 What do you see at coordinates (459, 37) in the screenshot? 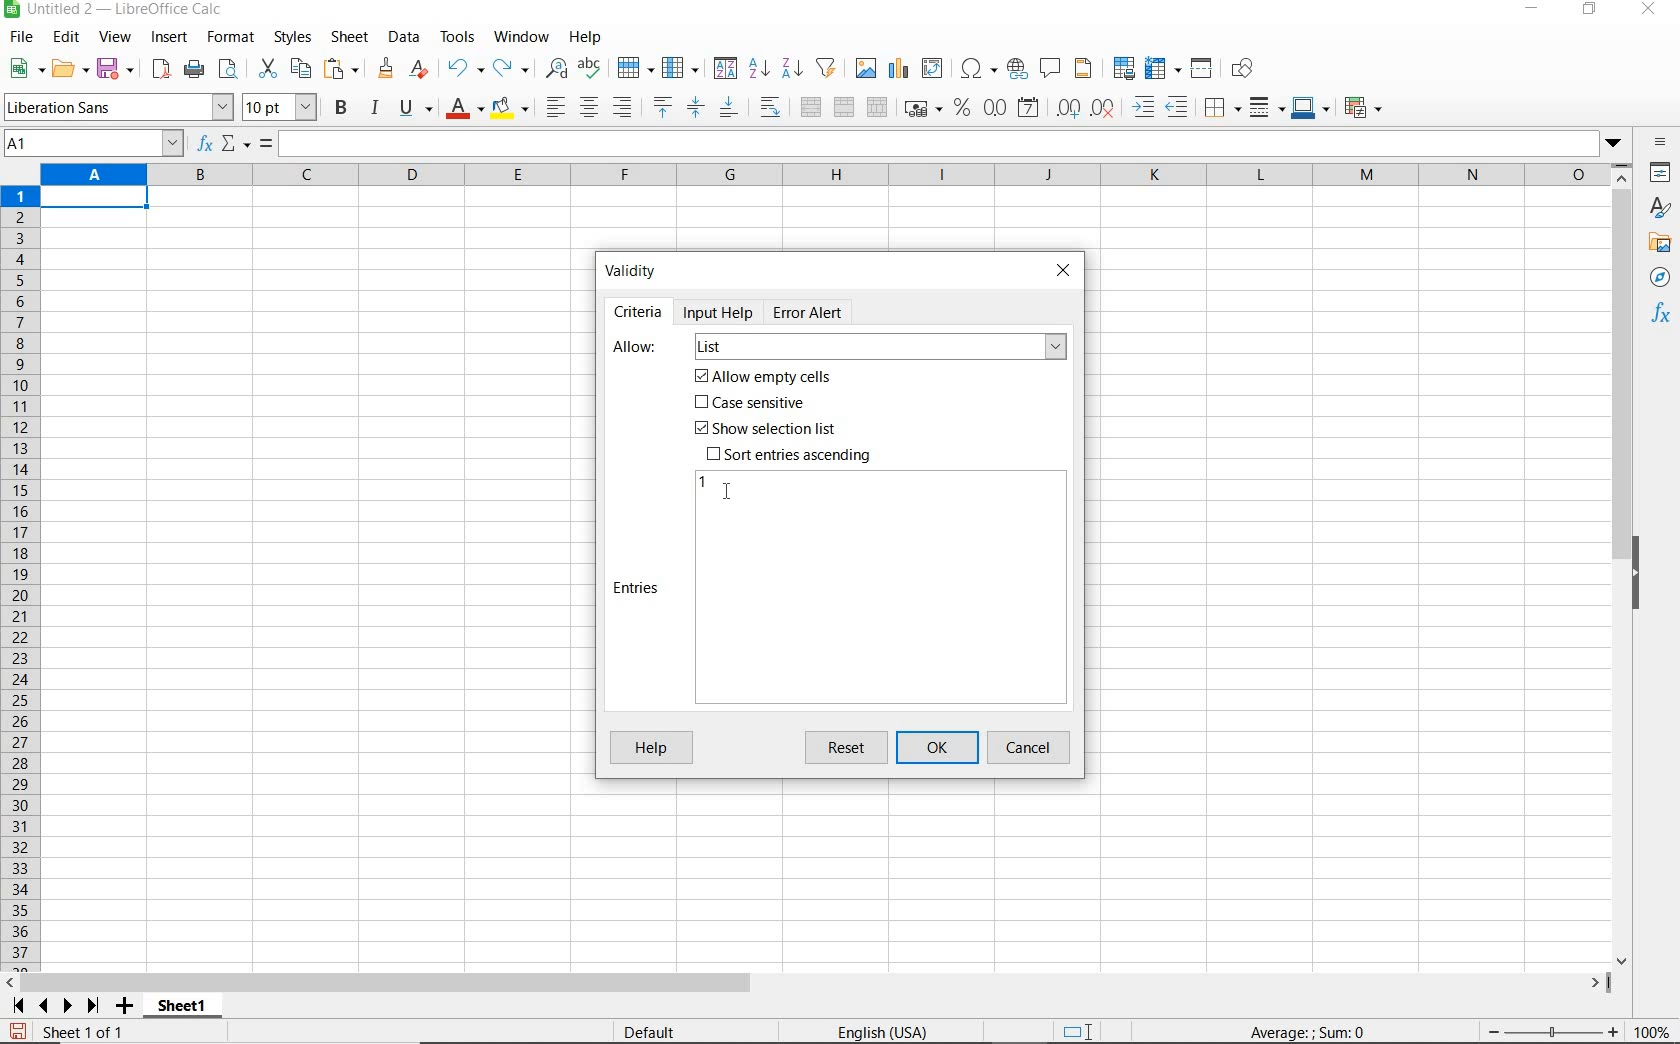
I see `tools` at bounding box center [459, 37].